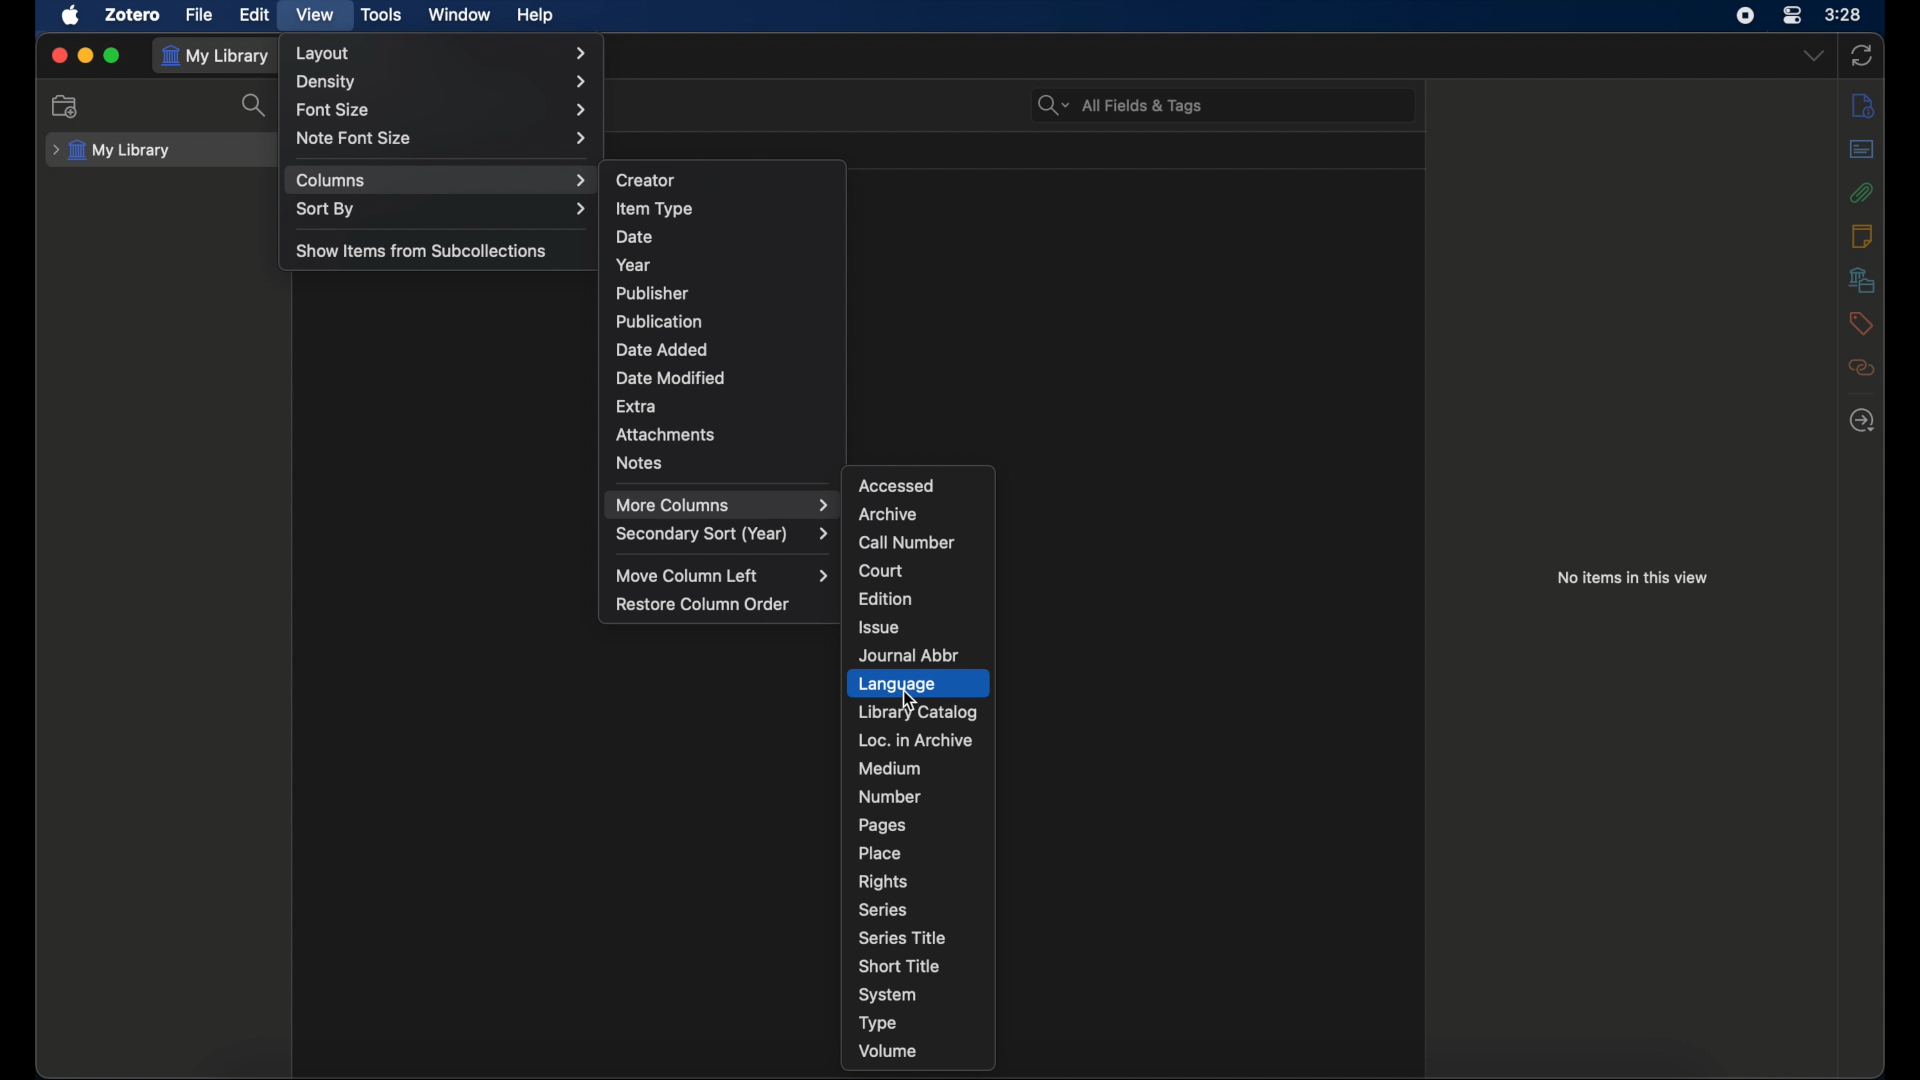 The image size is (1920, 1080). What do you see at coordinates (252, 15) in the screenshot?
I see `edit` at bounding box center [252, 15].